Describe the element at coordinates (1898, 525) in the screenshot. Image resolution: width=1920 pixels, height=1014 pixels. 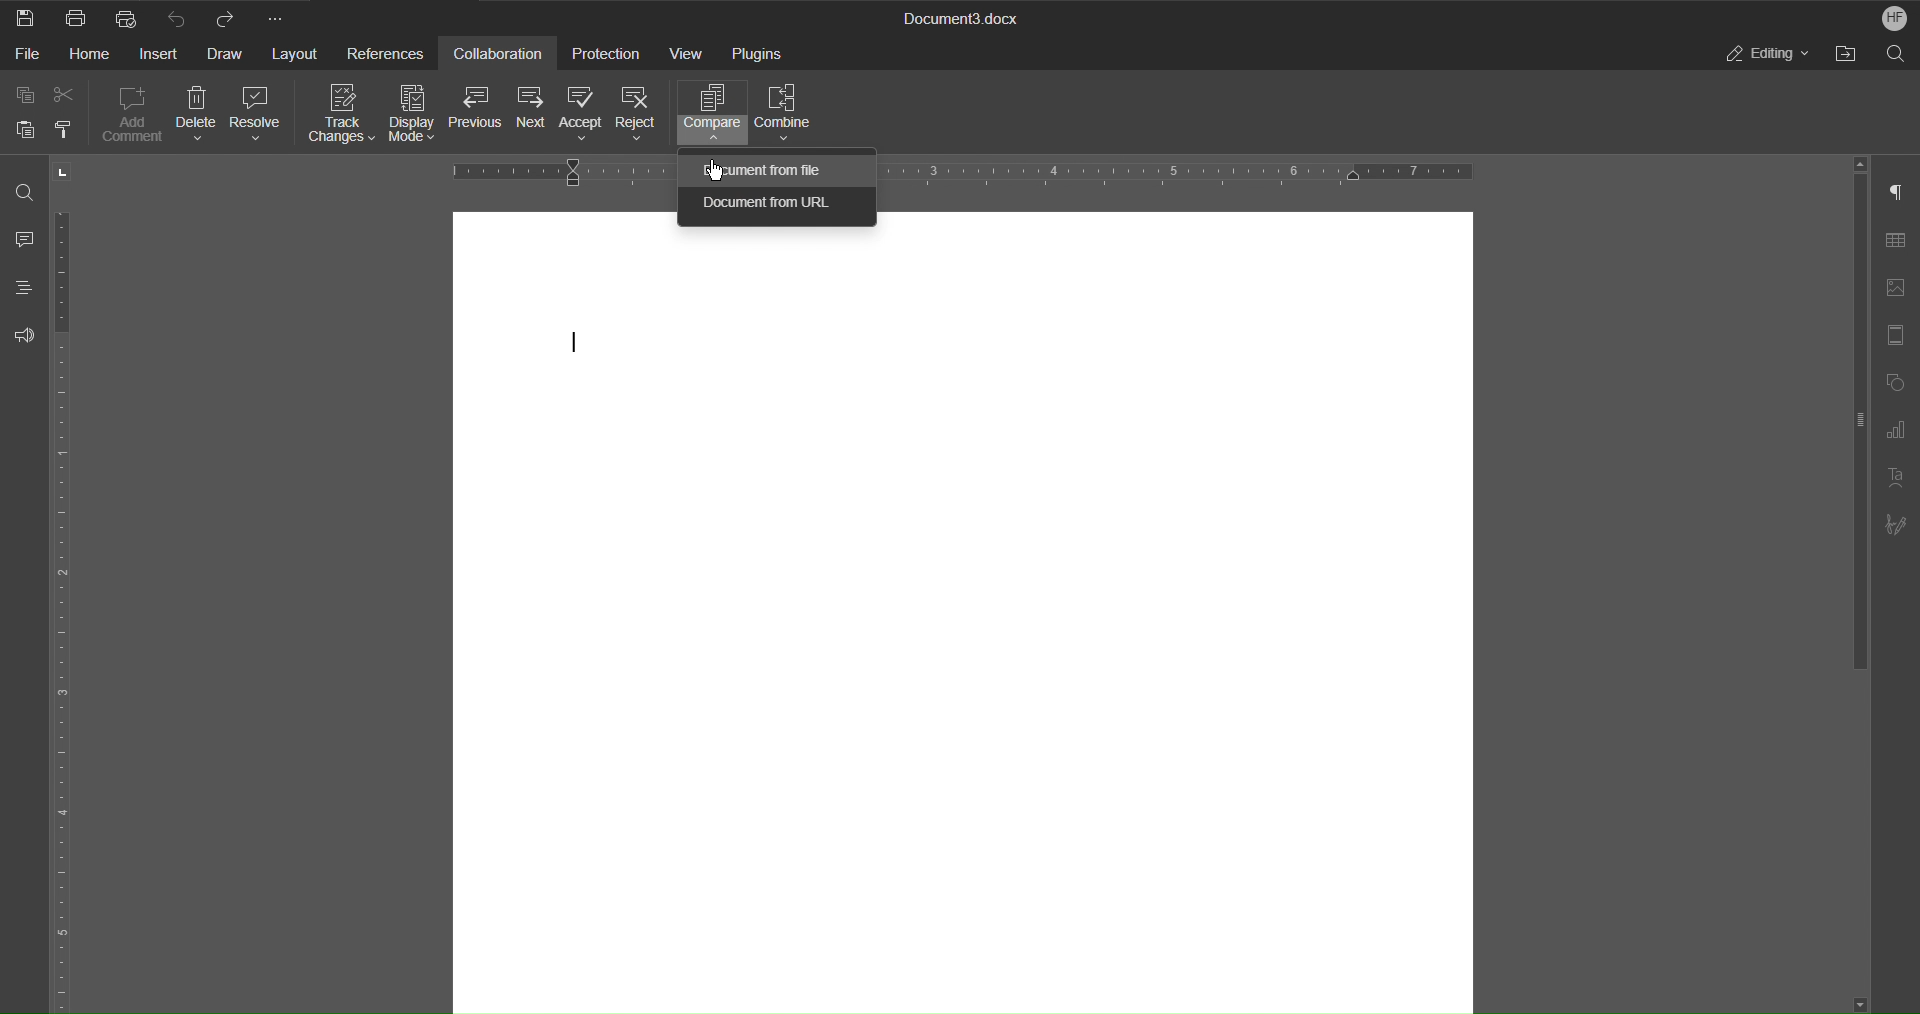
I see `Signature` at that location.